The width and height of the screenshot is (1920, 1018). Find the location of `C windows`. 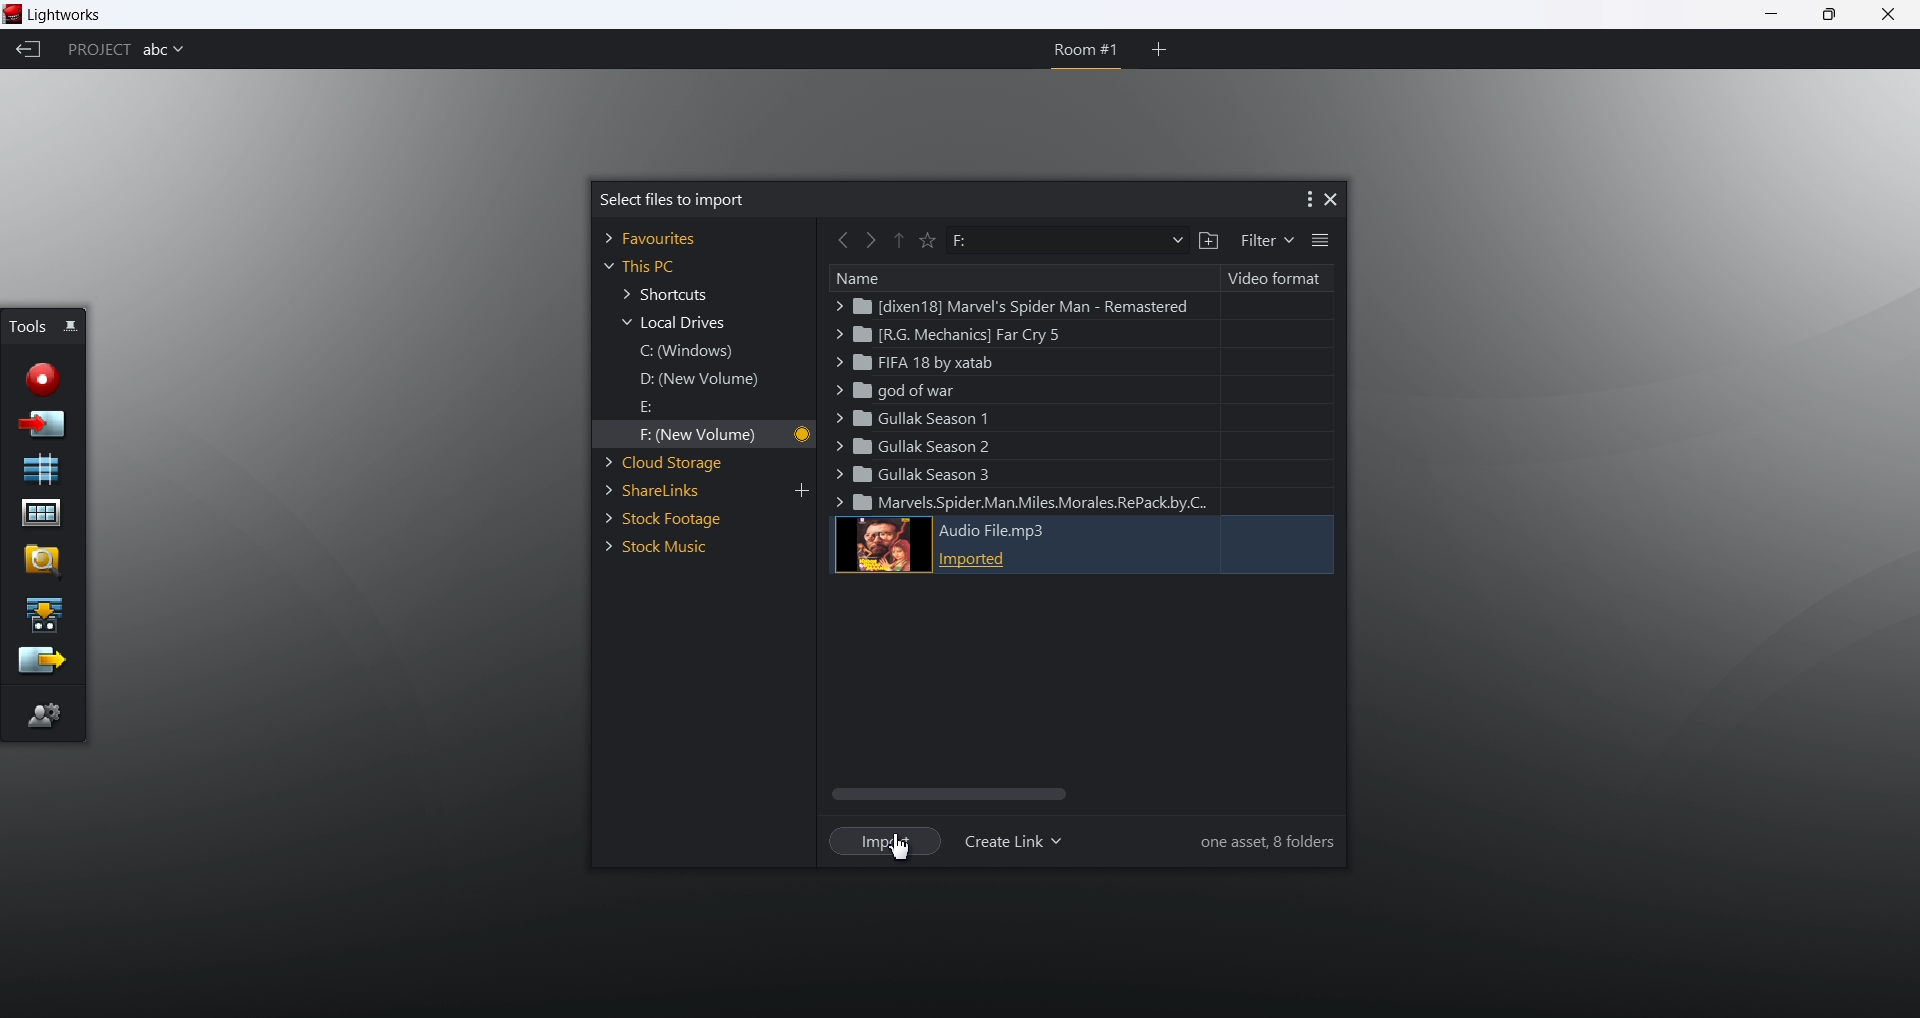

C windows is located at coordinates (686, 352).